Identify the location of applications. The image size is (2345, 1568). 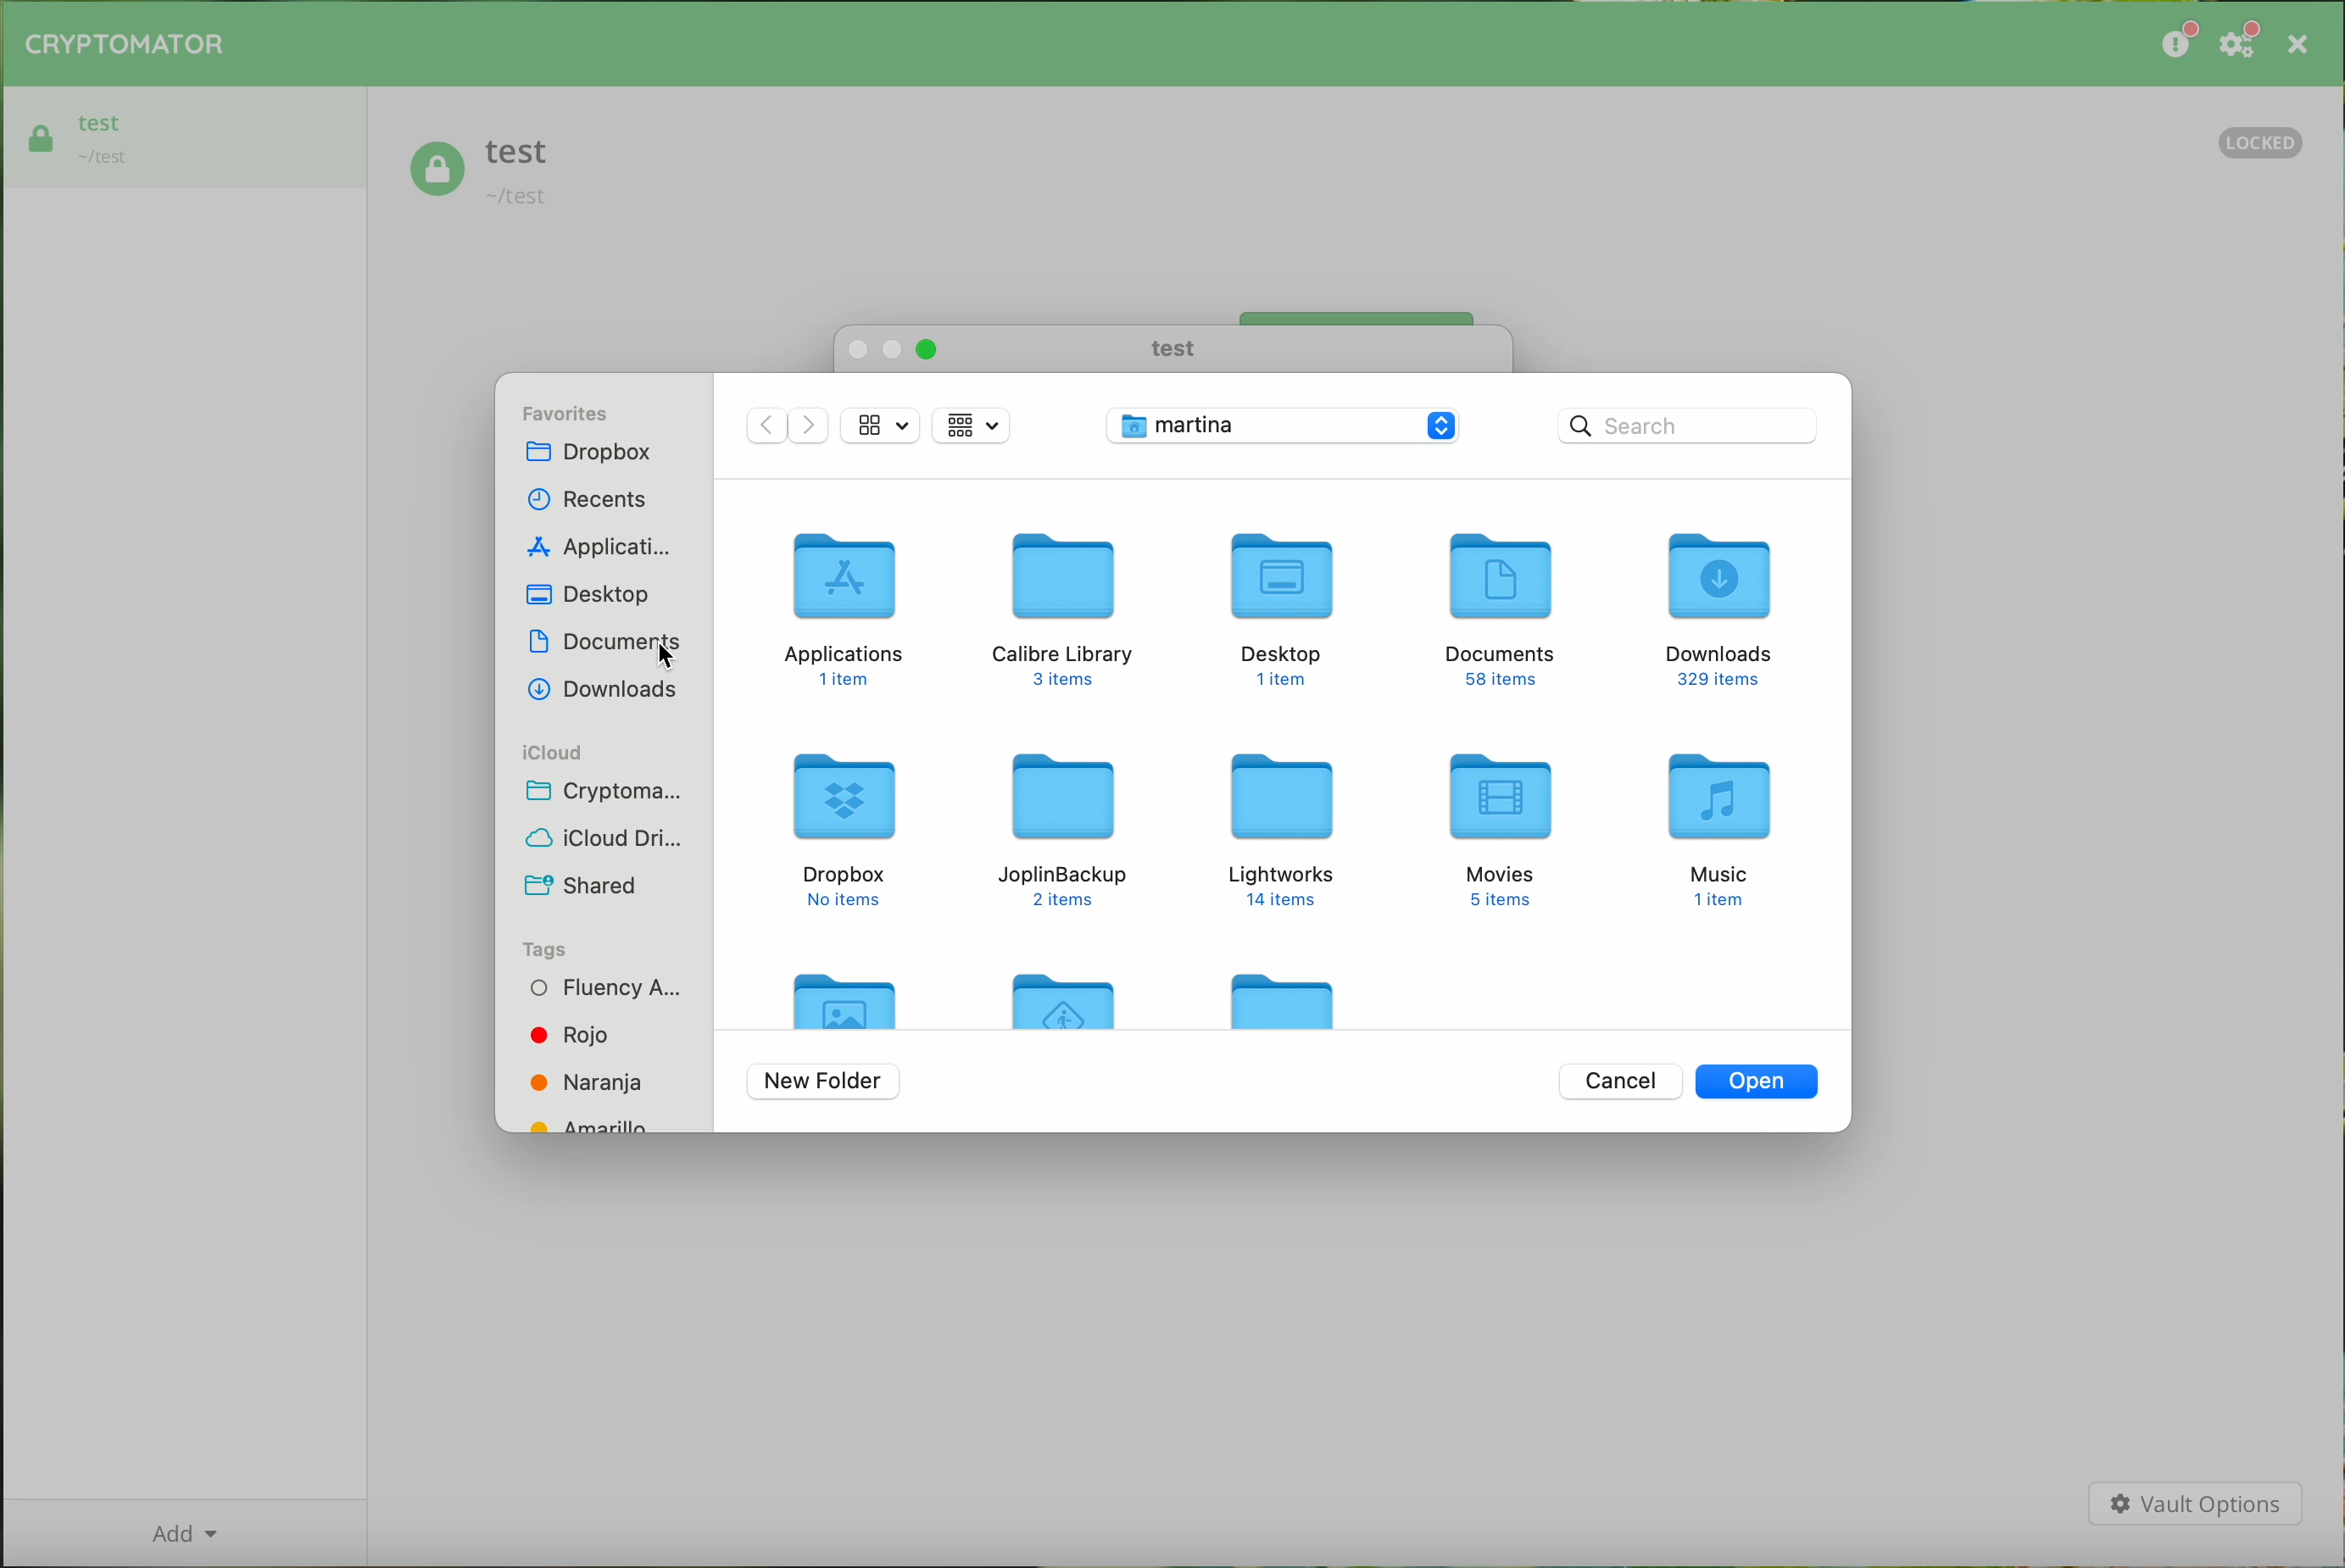
(593, 547).